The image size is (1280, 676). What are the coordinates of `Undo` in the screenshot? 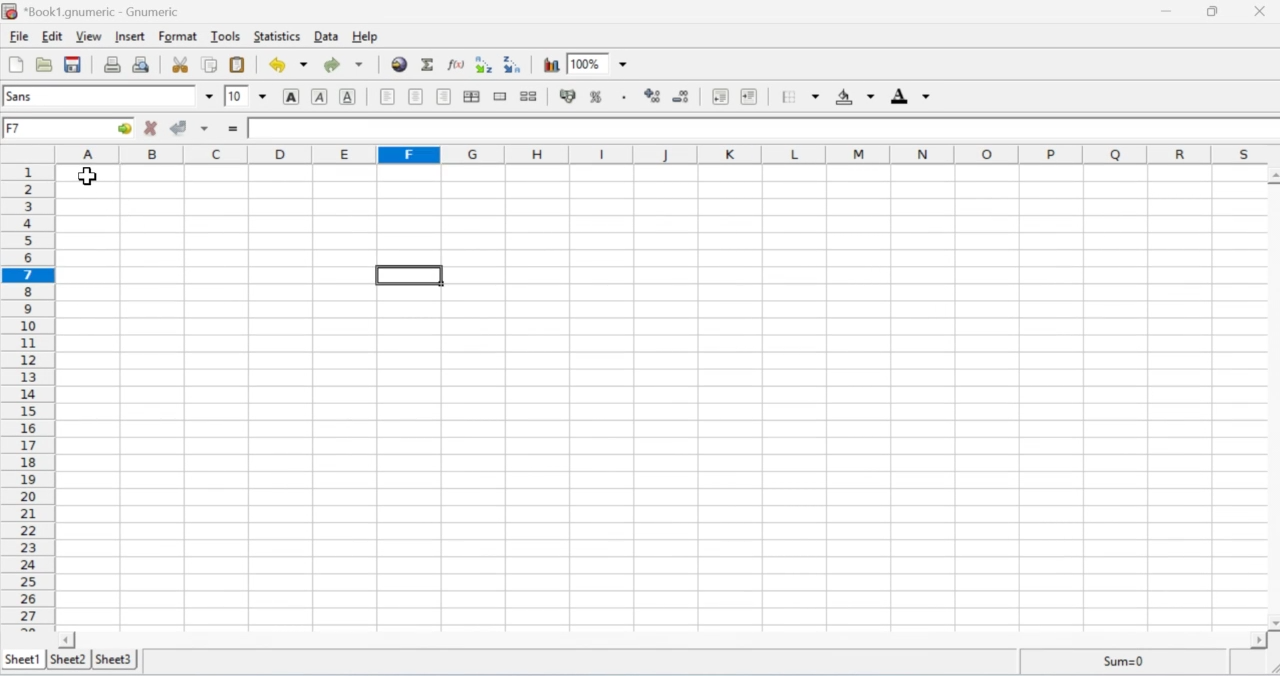 It's located at (286, 64).